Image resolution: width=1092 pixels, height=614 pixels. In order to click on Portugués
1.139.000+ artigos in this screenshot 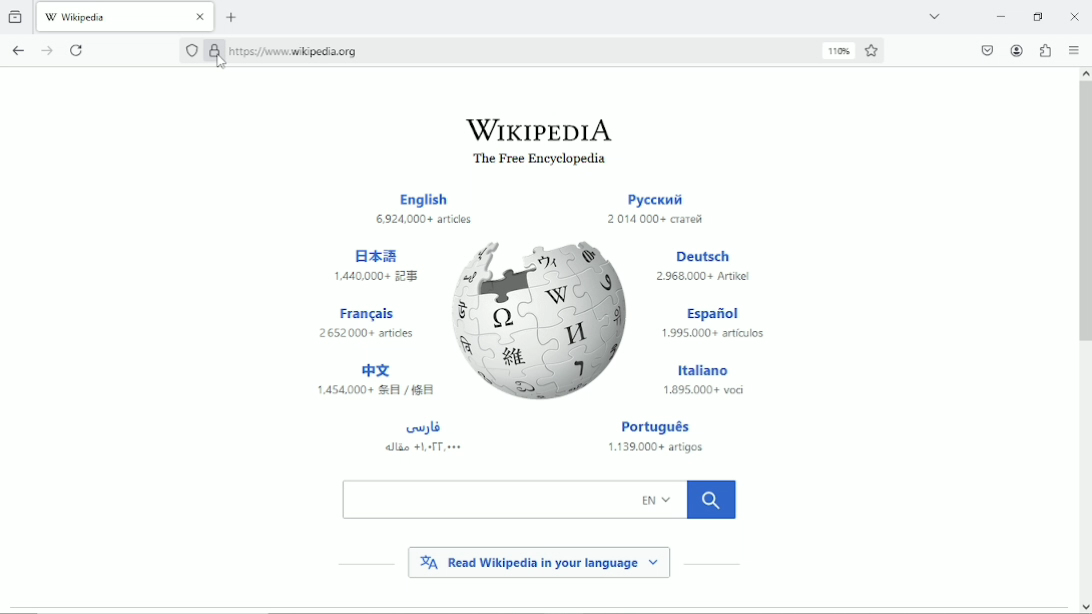, I will do `click(663, 438)`.